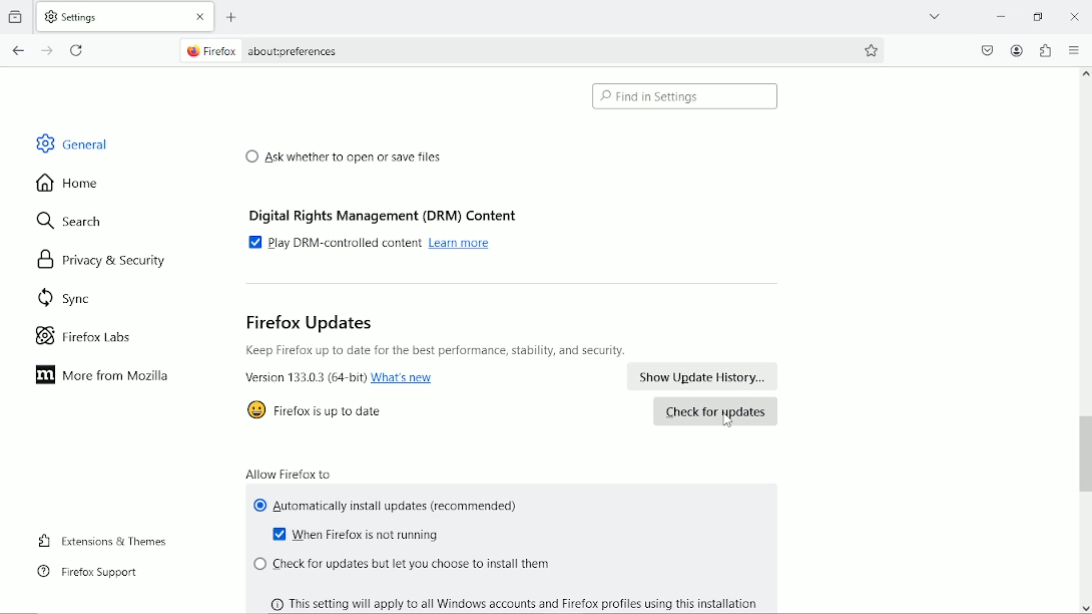 This screenshot has height=614, width=1092. I want to click on list all tabs, so click(932, 16).